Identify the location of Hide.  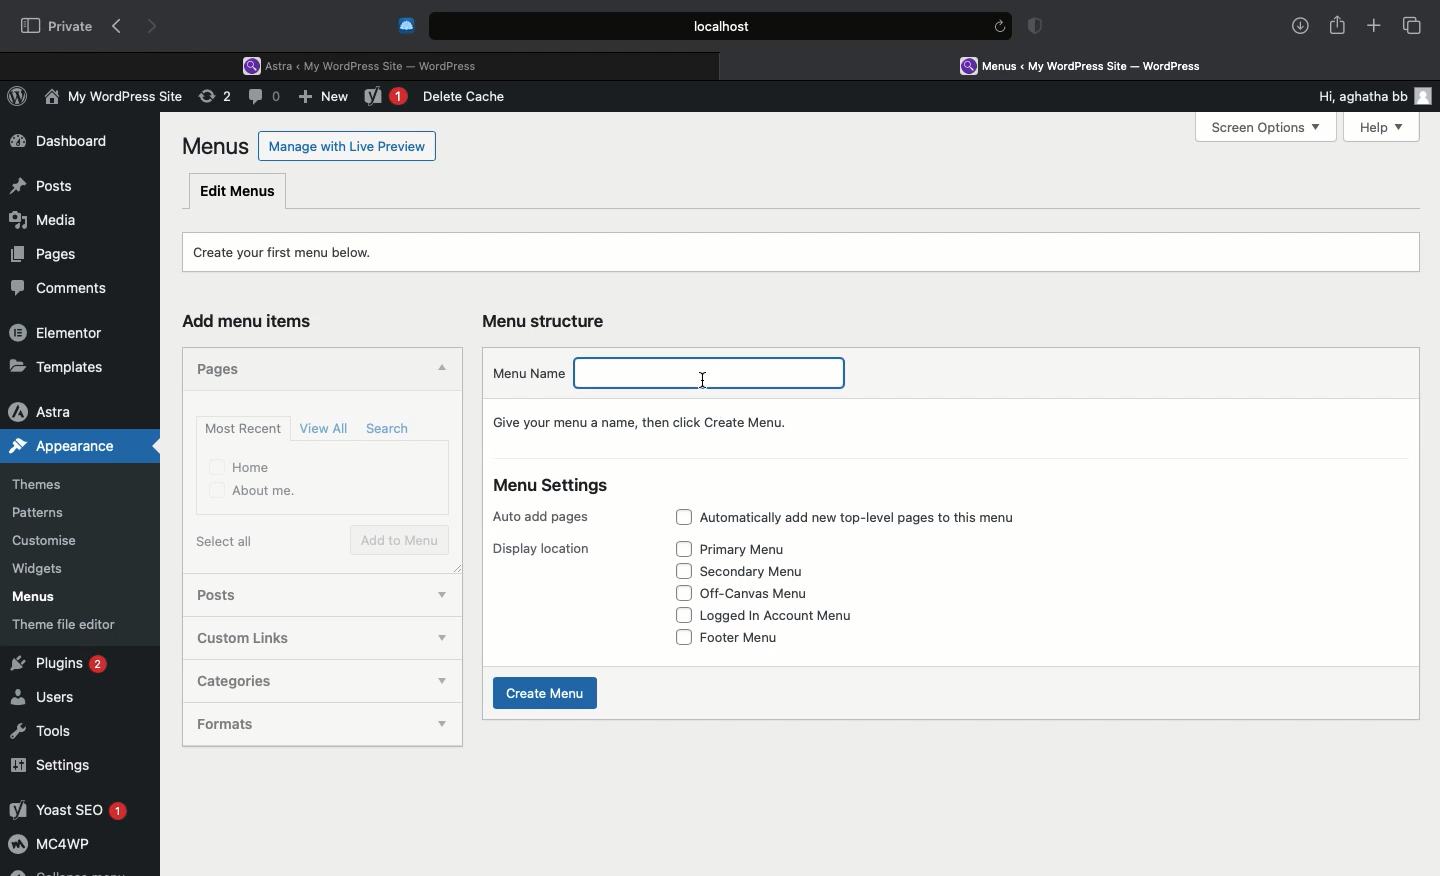
(439, 370).